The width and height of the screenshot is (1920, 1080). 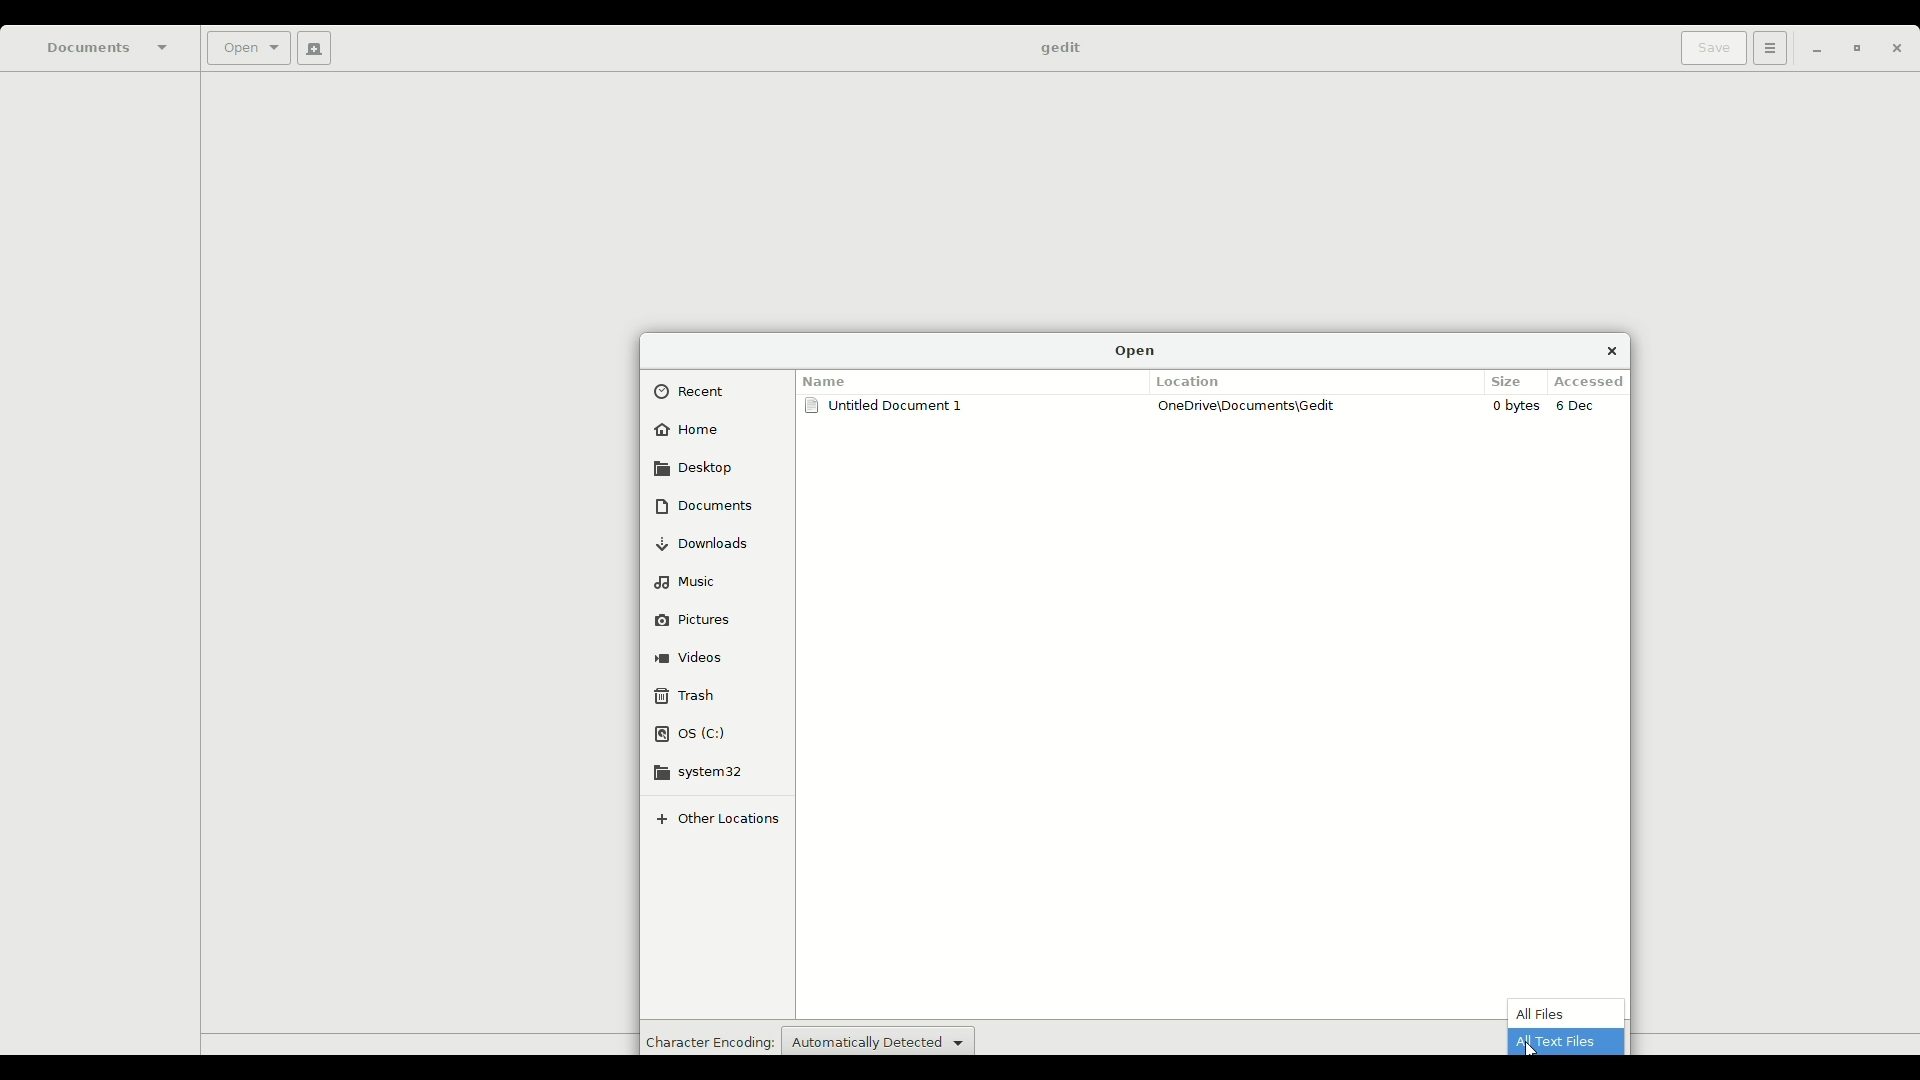 I want to click on OS, so click(x=693, y=734).